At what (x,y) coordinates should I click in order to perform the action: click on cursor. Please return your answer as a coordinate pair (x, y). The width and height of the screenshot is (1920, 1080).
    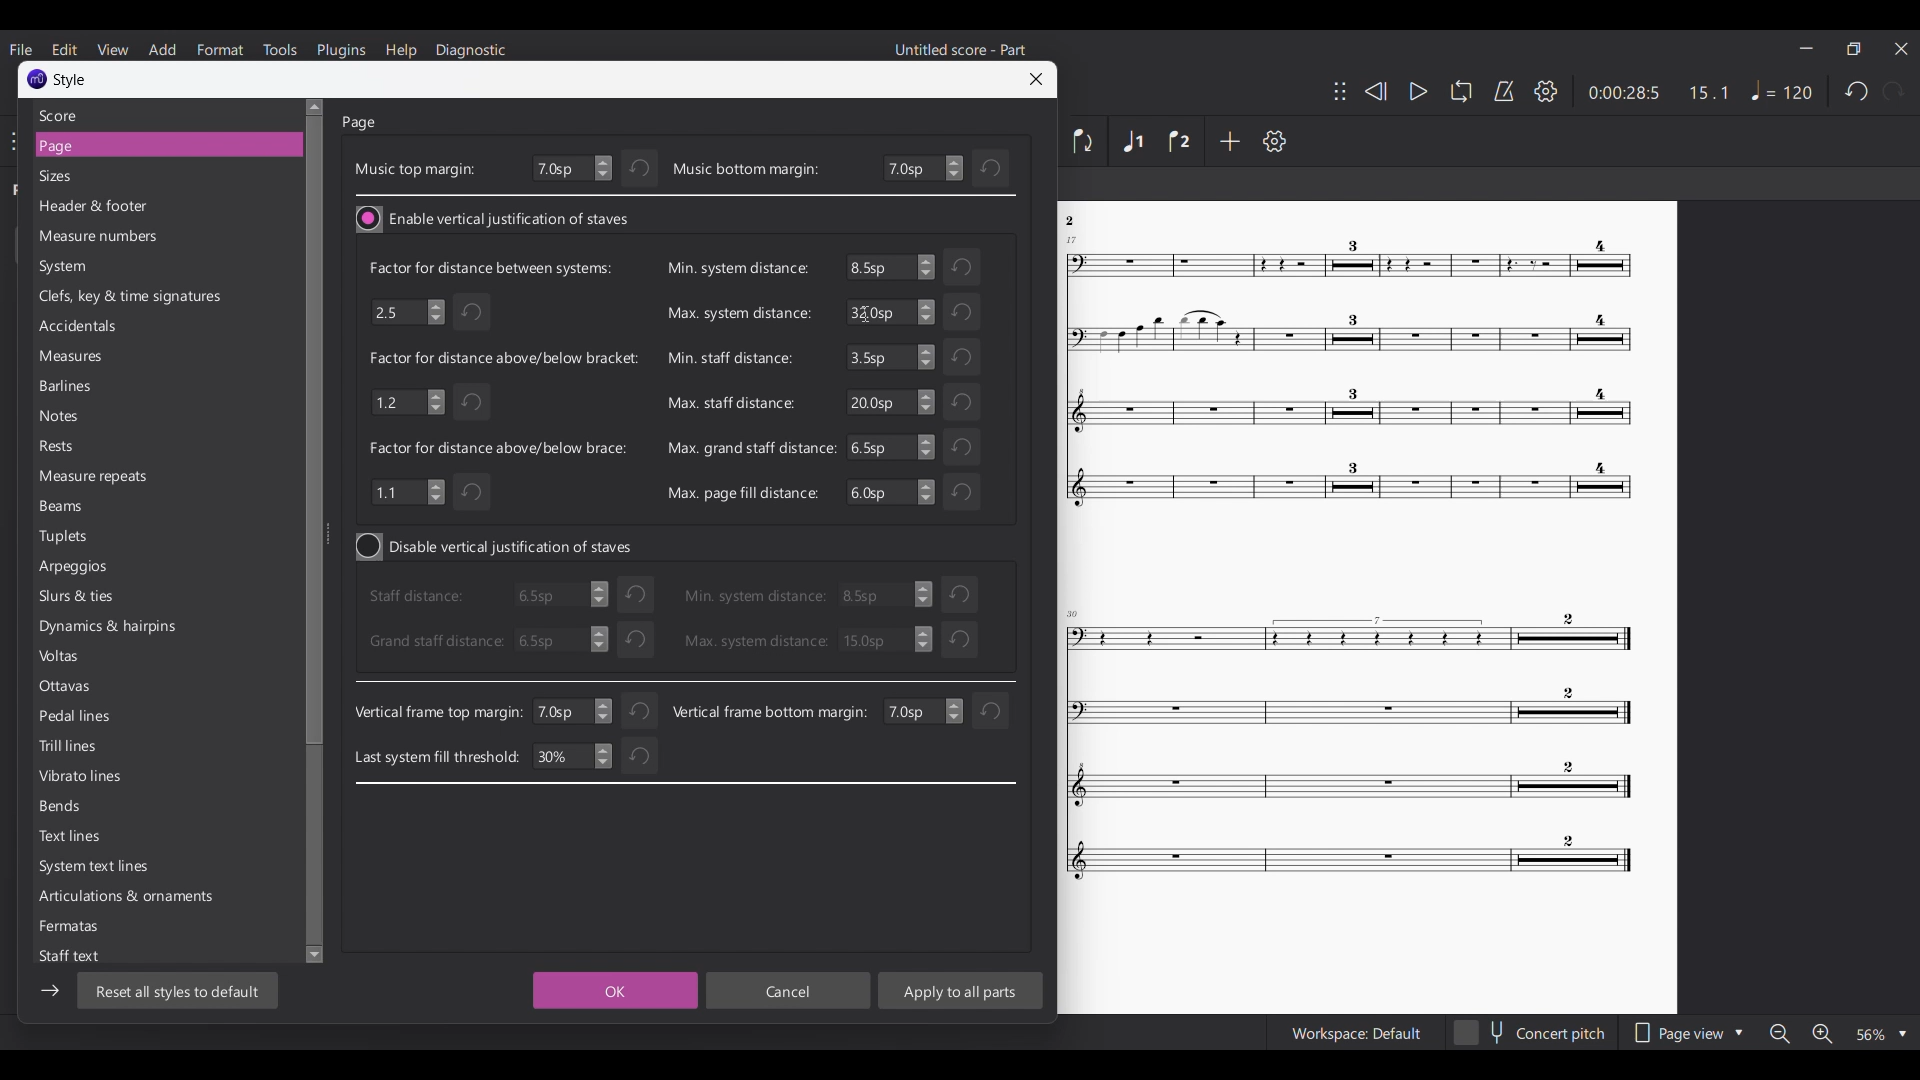
    Looking at the image, I should click on (868, 315).